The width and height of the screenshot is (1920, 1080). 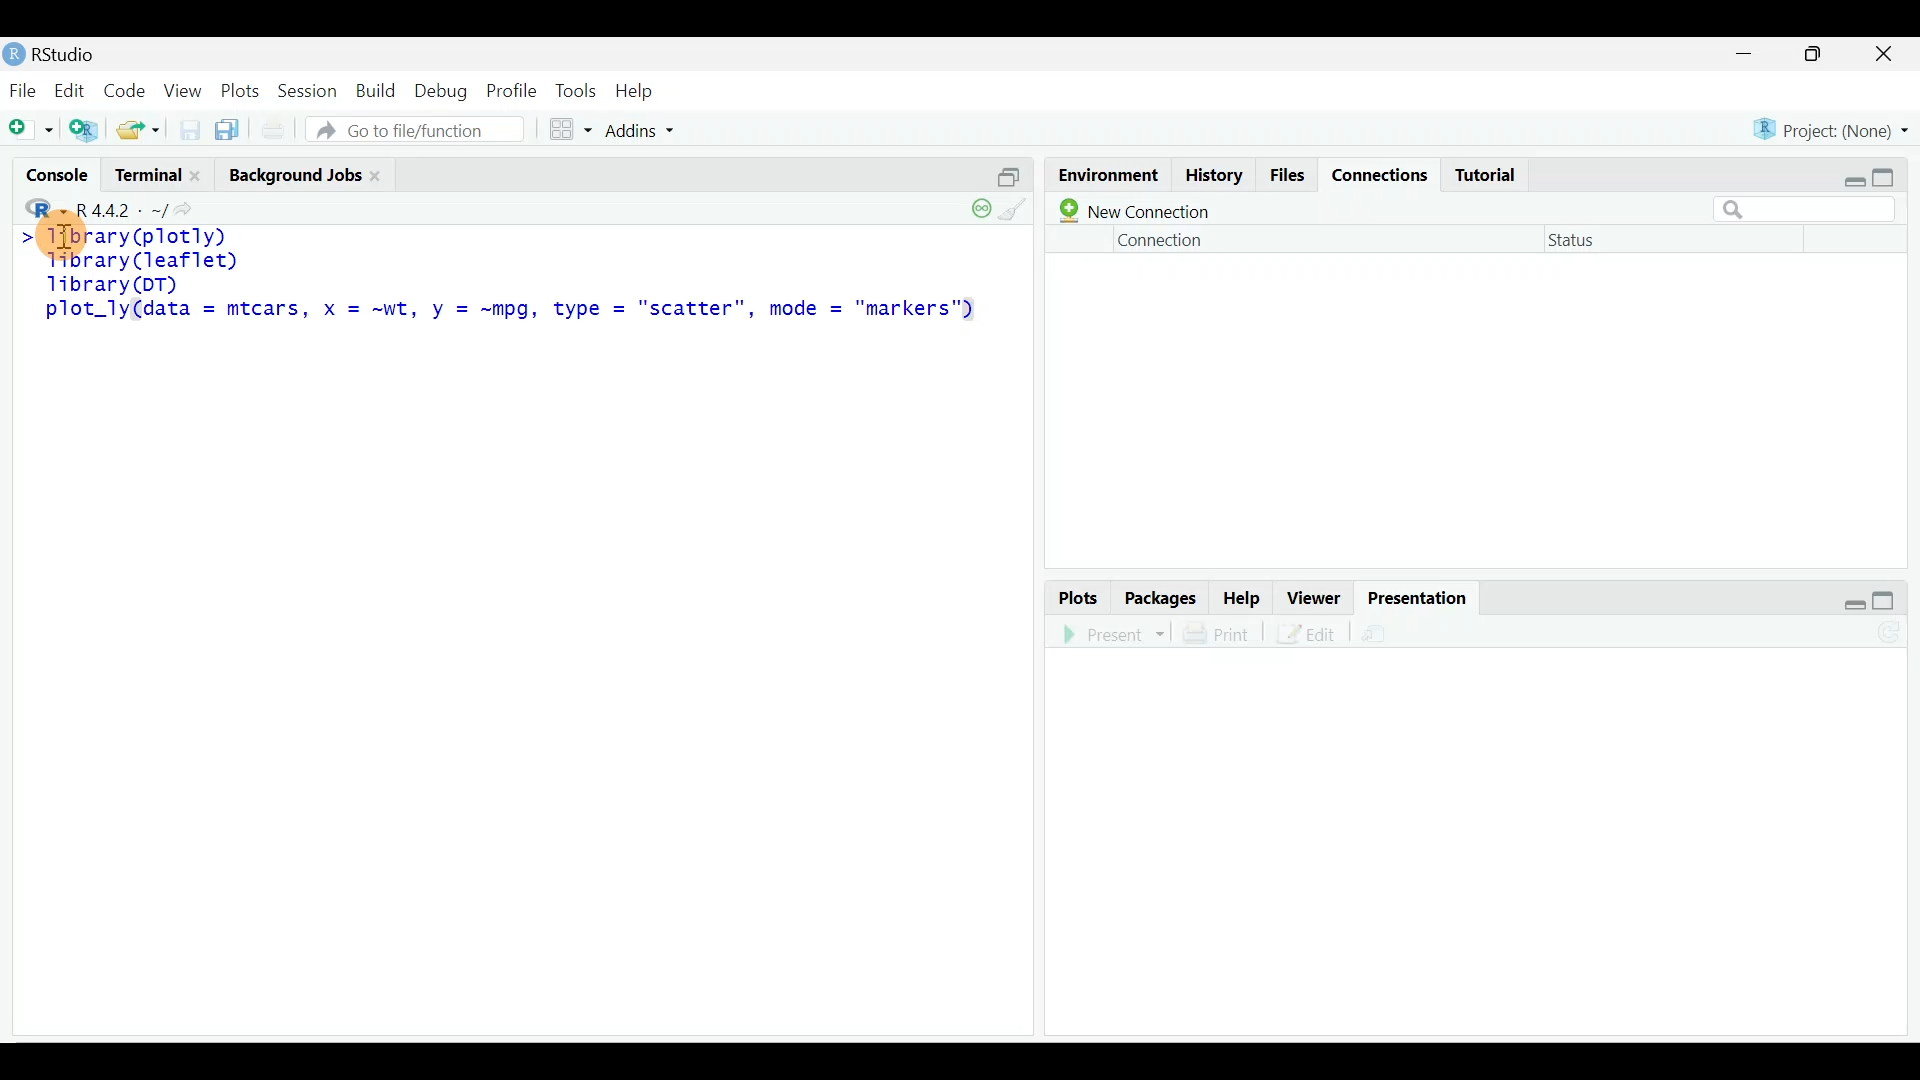 What do you see at coordinates (59, 178) in the screenshot?
I see `Console` at bounding box center [59, 178].